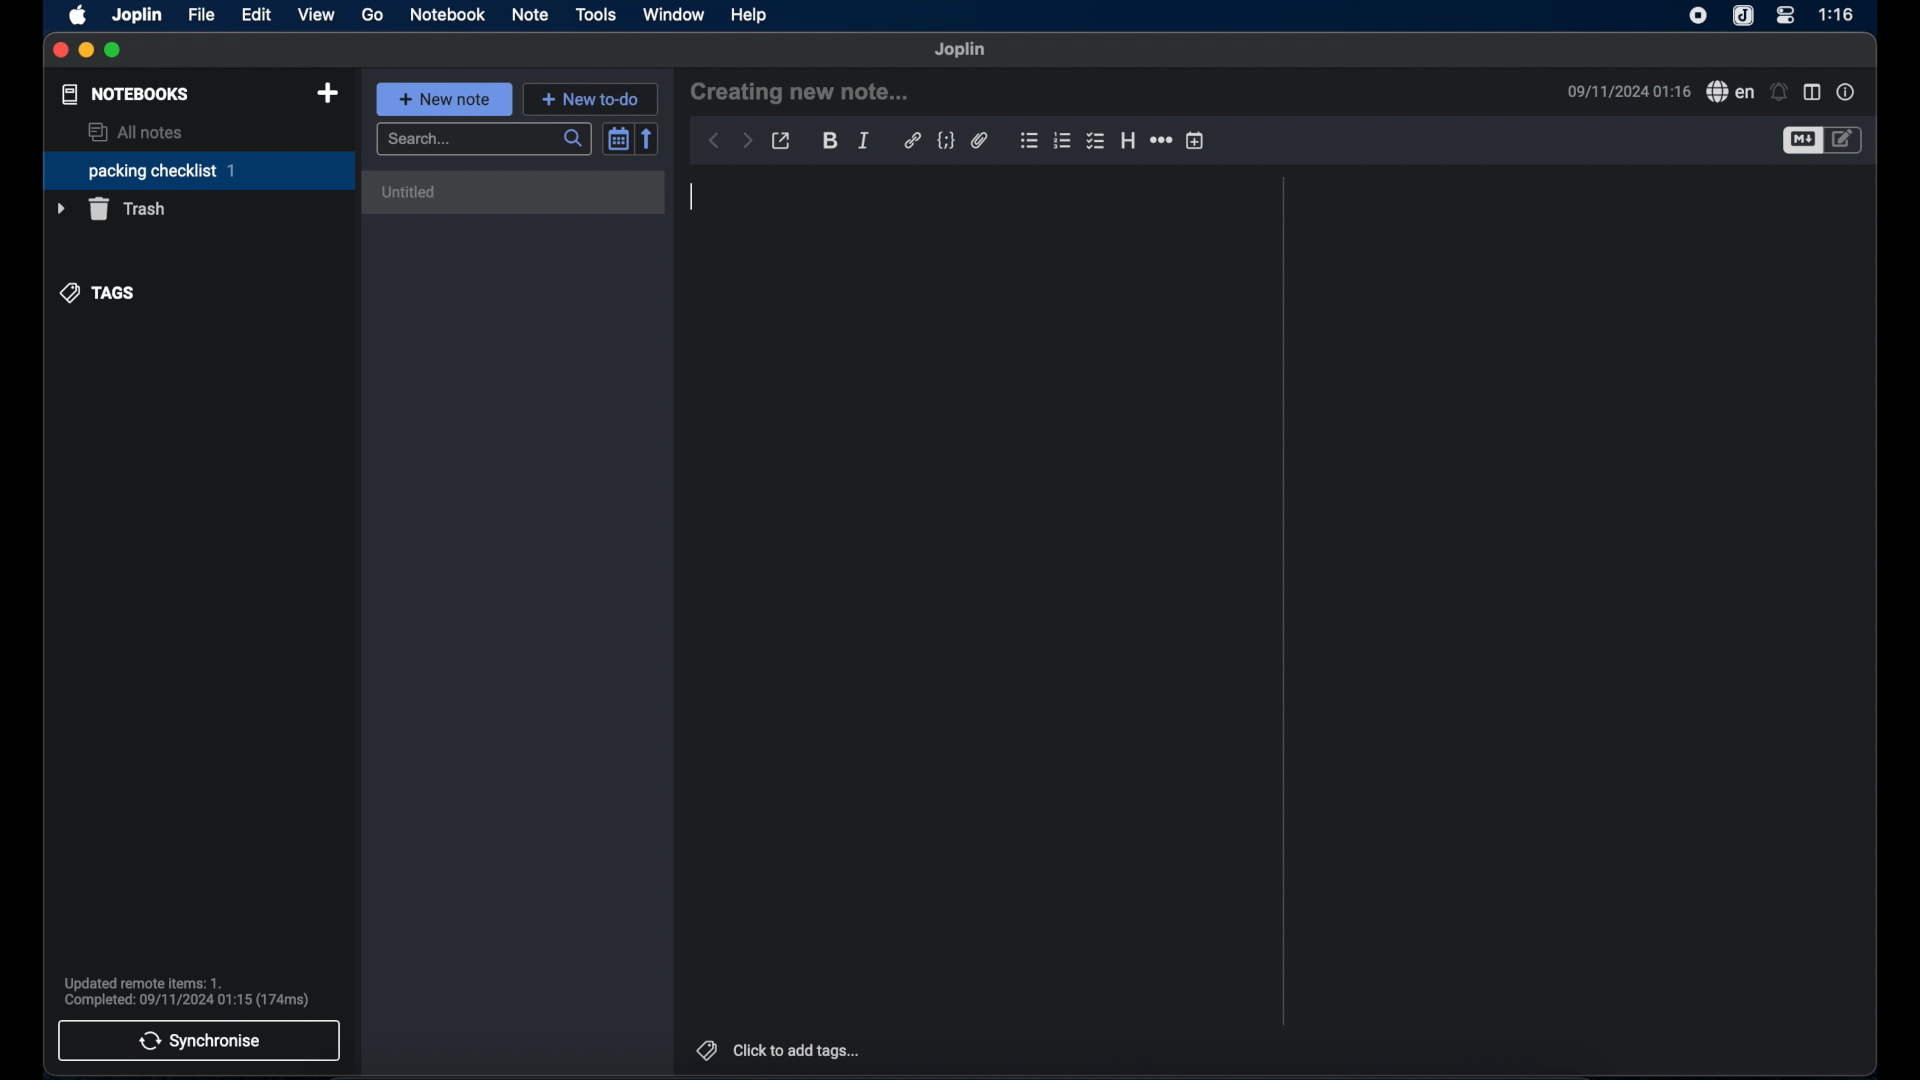 This screenshot has height=1080, width=1920. What do you see at coordinates (372, 15) in the screenshot?
I see `go` at bounding box center [372, 15].